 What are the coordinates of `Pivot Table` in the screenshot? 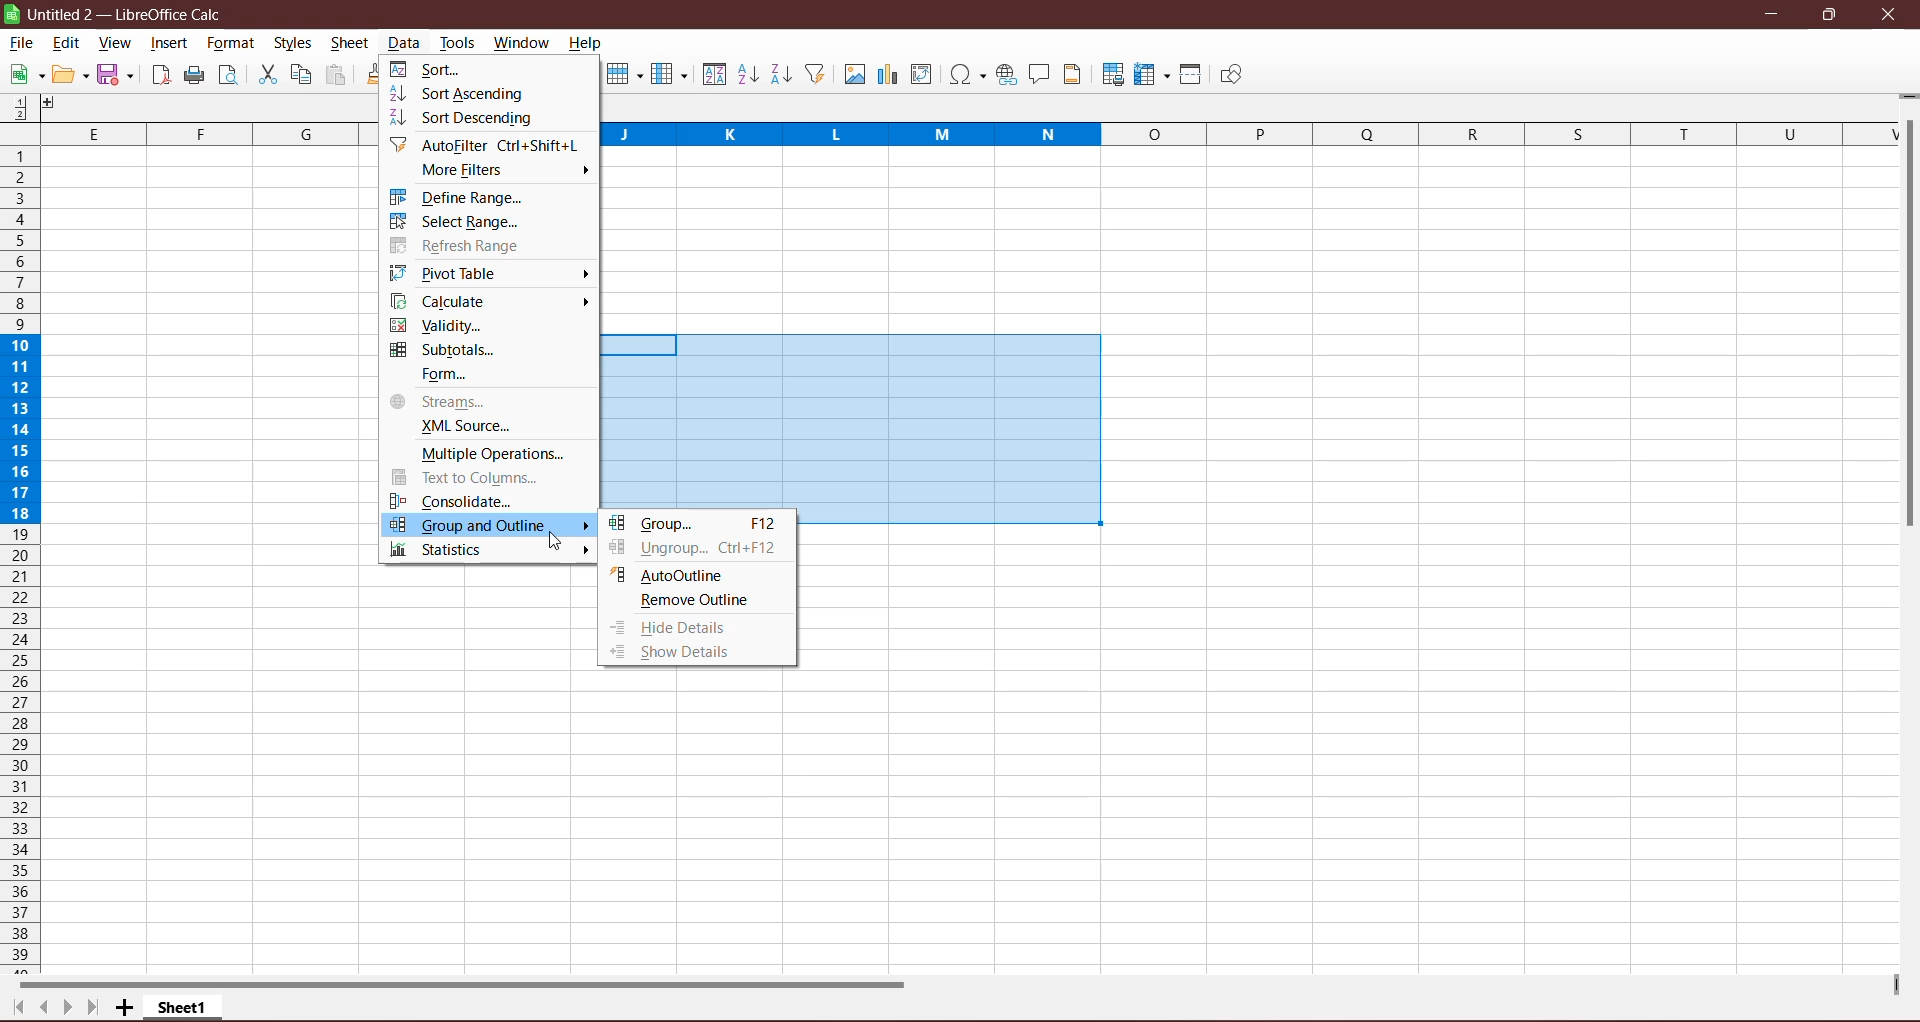 It's located at (451, 273).